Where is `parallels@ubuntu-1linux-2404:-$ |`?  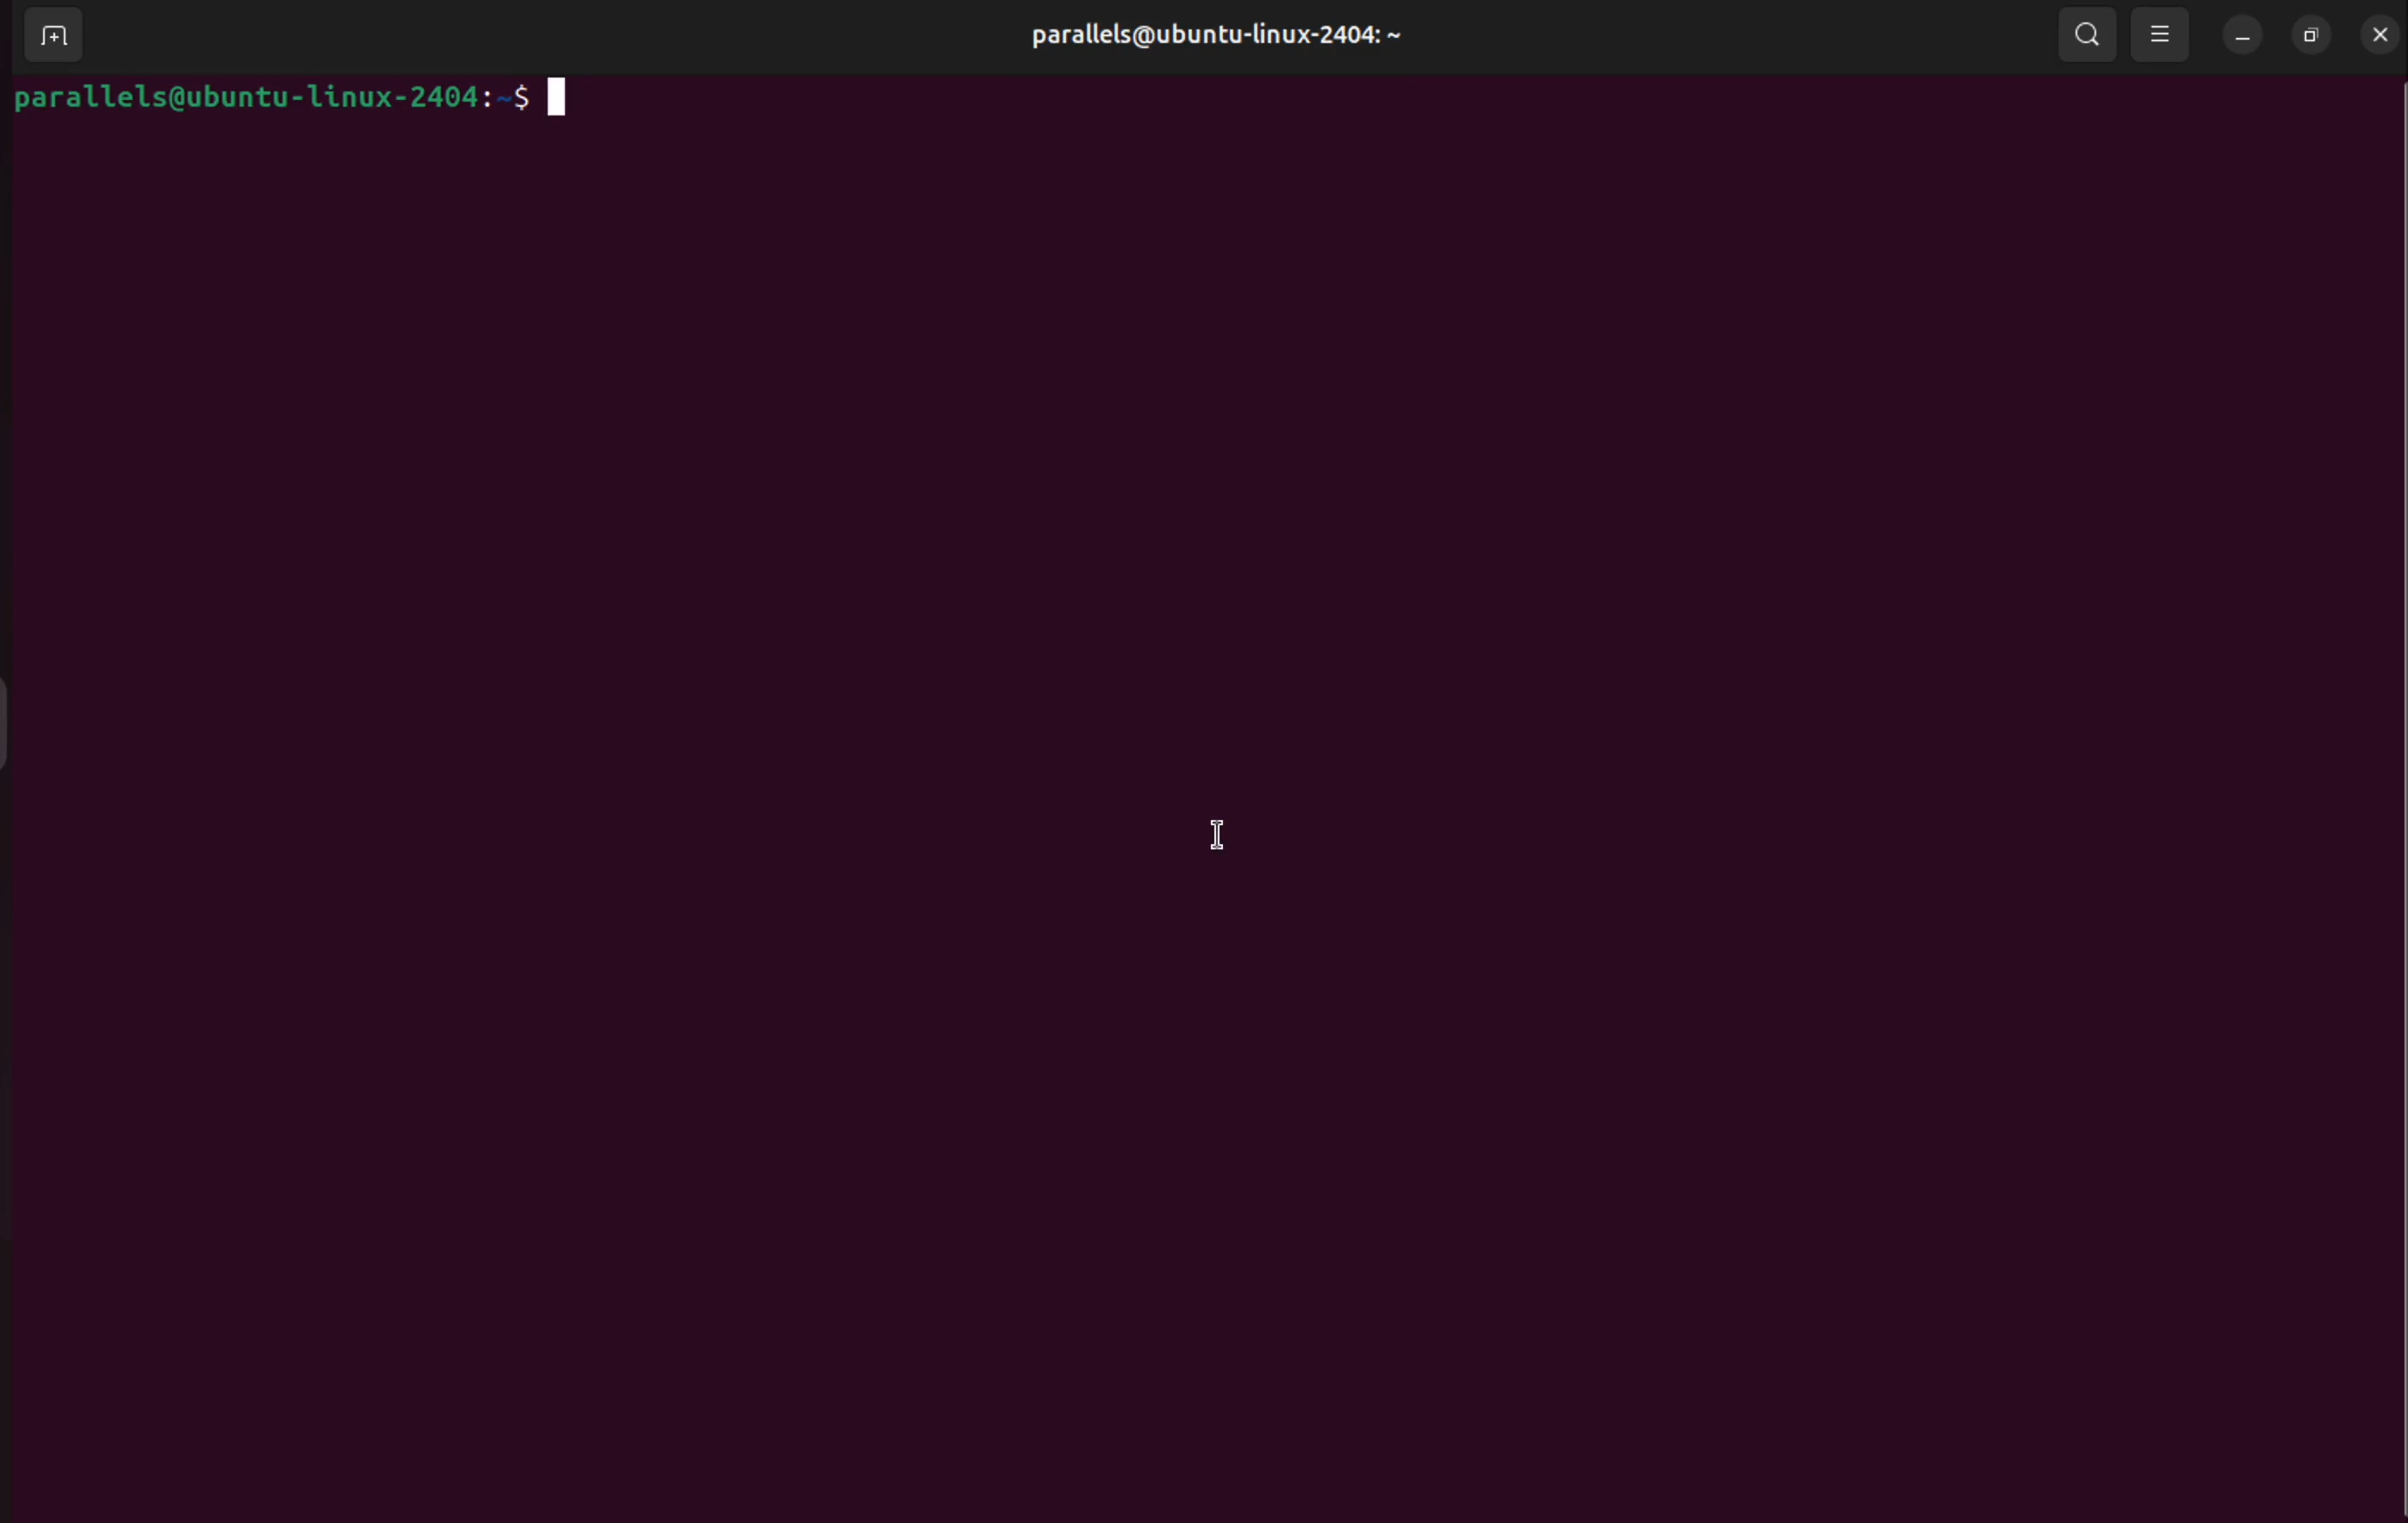
parallels@ubuntu-1linux-2404:-$ | is located at coordinates (318, 109).